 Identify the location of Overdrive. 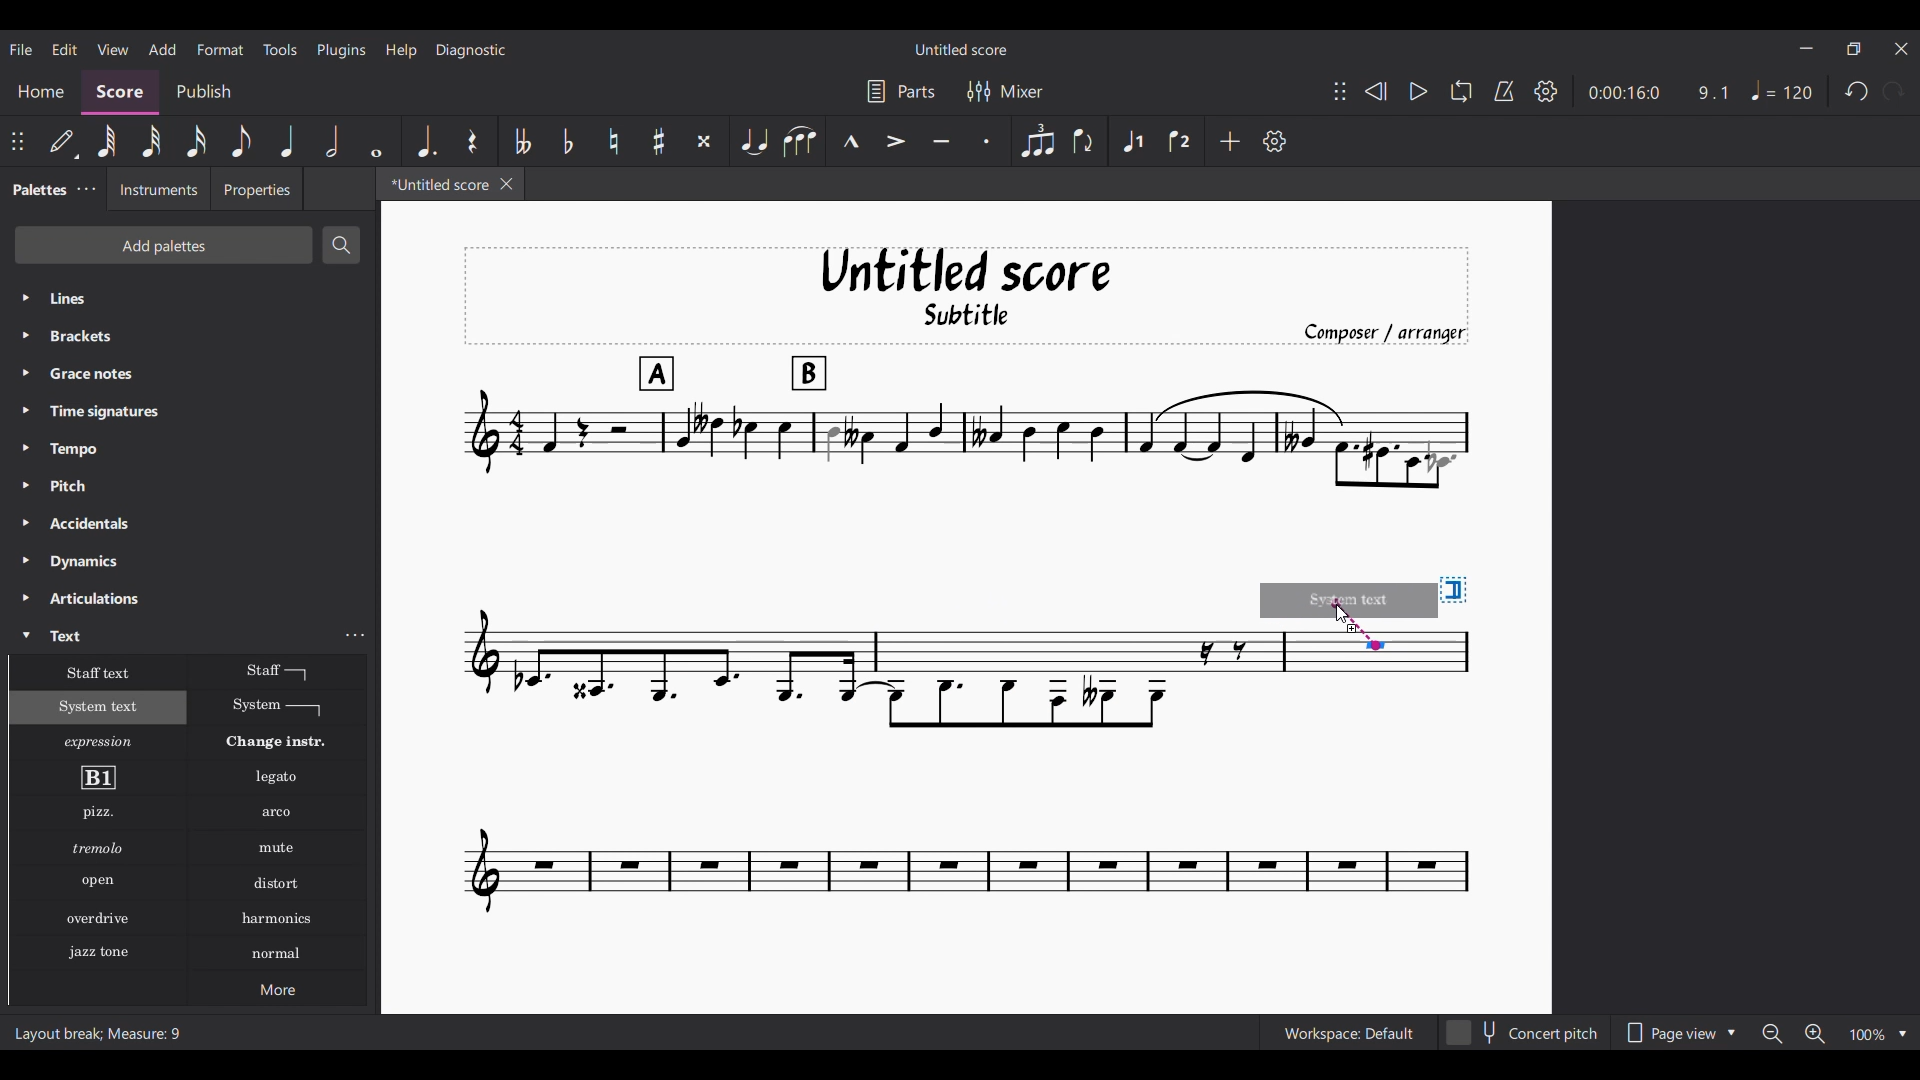
(98, 918).